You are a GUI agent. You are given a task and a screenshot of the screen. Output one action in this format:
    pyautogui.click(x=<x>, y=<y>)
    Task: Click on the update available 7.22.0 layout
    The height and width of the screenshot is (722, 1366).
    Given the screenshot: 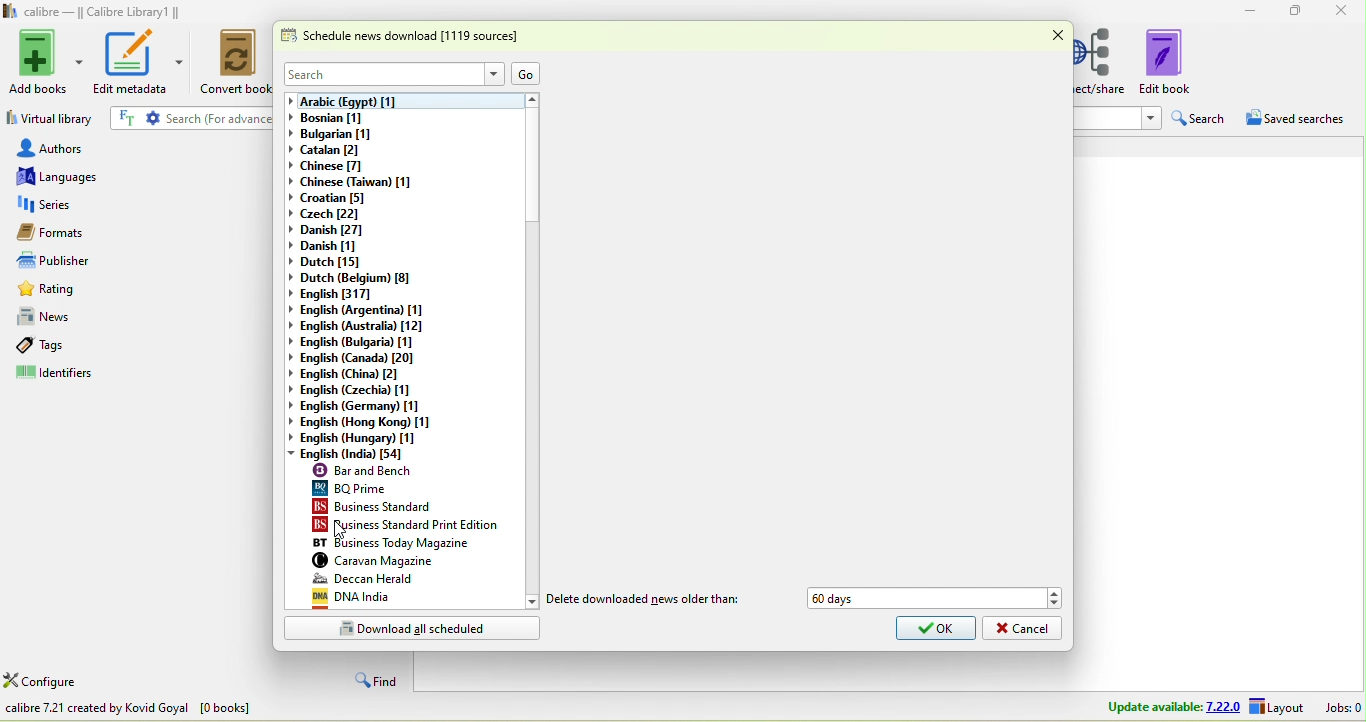 What is the action you would take?
    pyautogui.click(x=1166, y=707)
    